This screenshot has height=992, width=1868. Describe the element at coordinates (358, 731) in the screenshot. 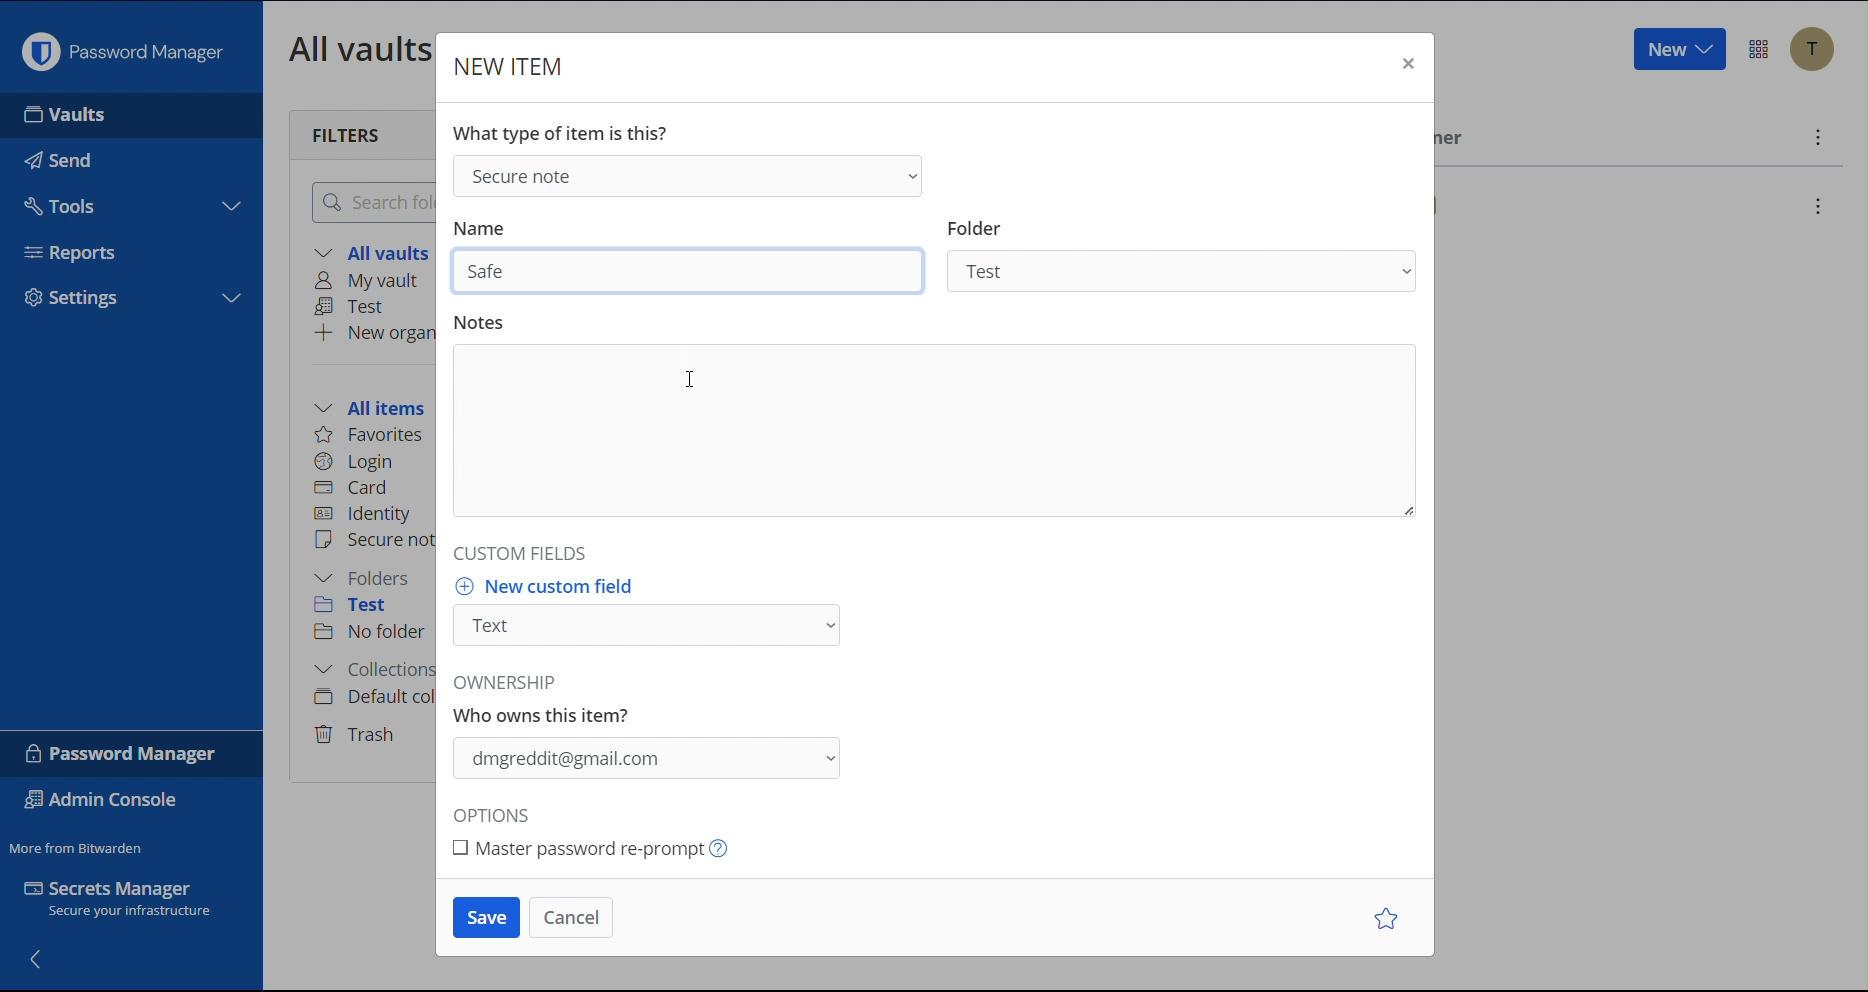

I see `Trash` at that location.